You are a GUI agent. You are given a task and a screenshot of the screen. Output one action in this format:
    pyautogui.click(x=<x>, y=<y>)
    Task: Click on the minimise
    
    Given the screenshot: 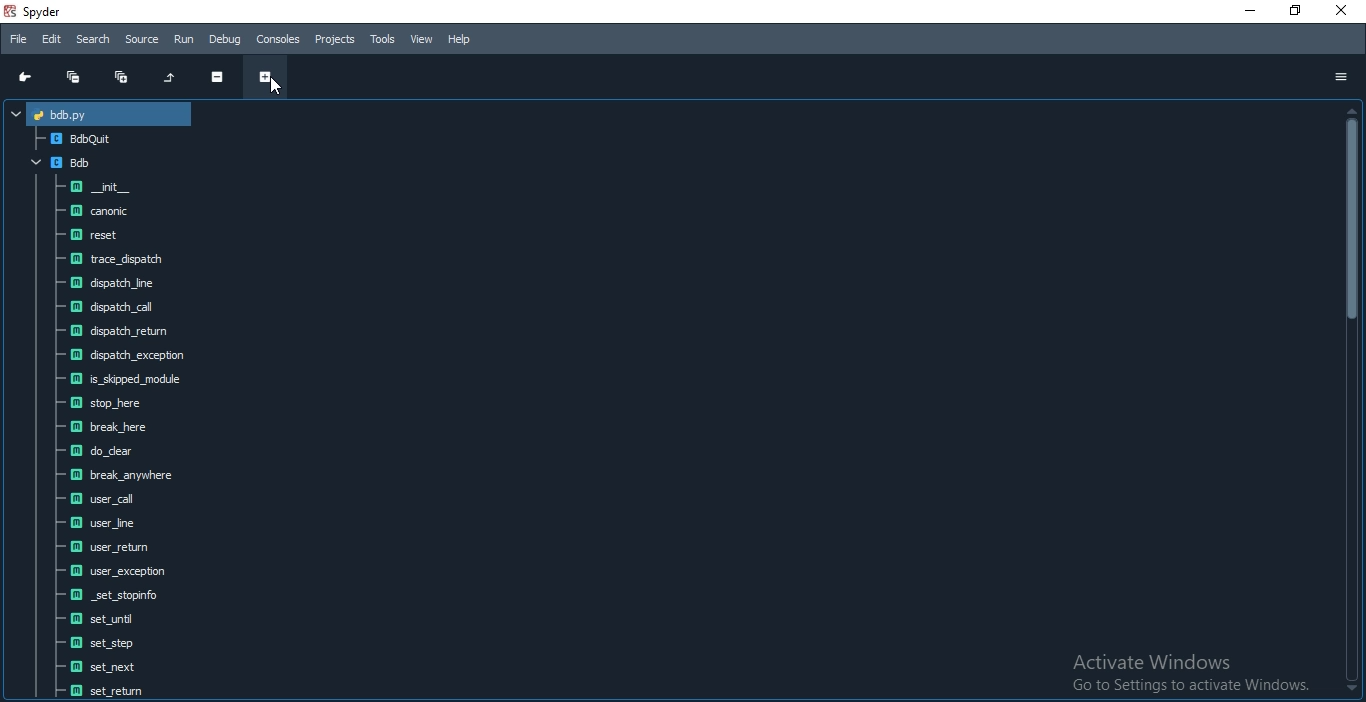 What is the action you would take?
    pyautogui.click(x=1248, y=10)
    